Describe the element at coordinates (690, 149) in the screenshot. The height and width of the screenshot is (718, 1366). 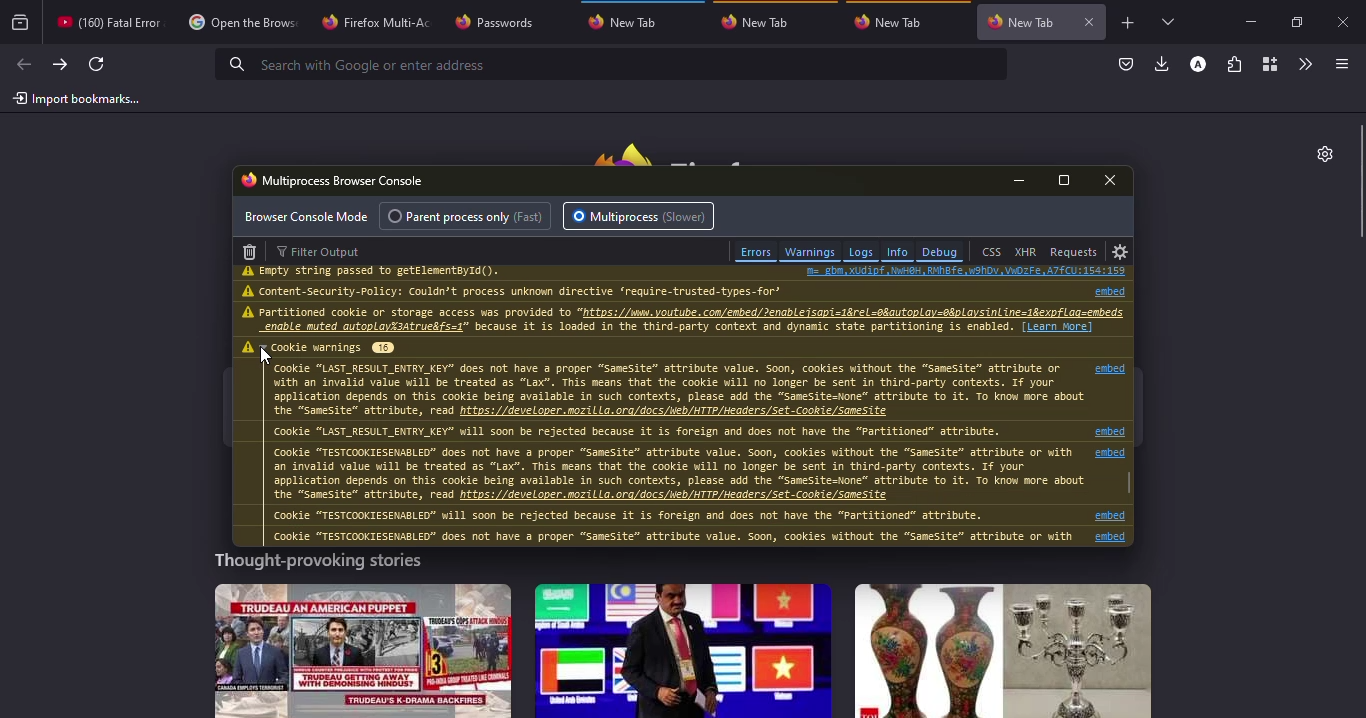
I see `firefox` at that location.